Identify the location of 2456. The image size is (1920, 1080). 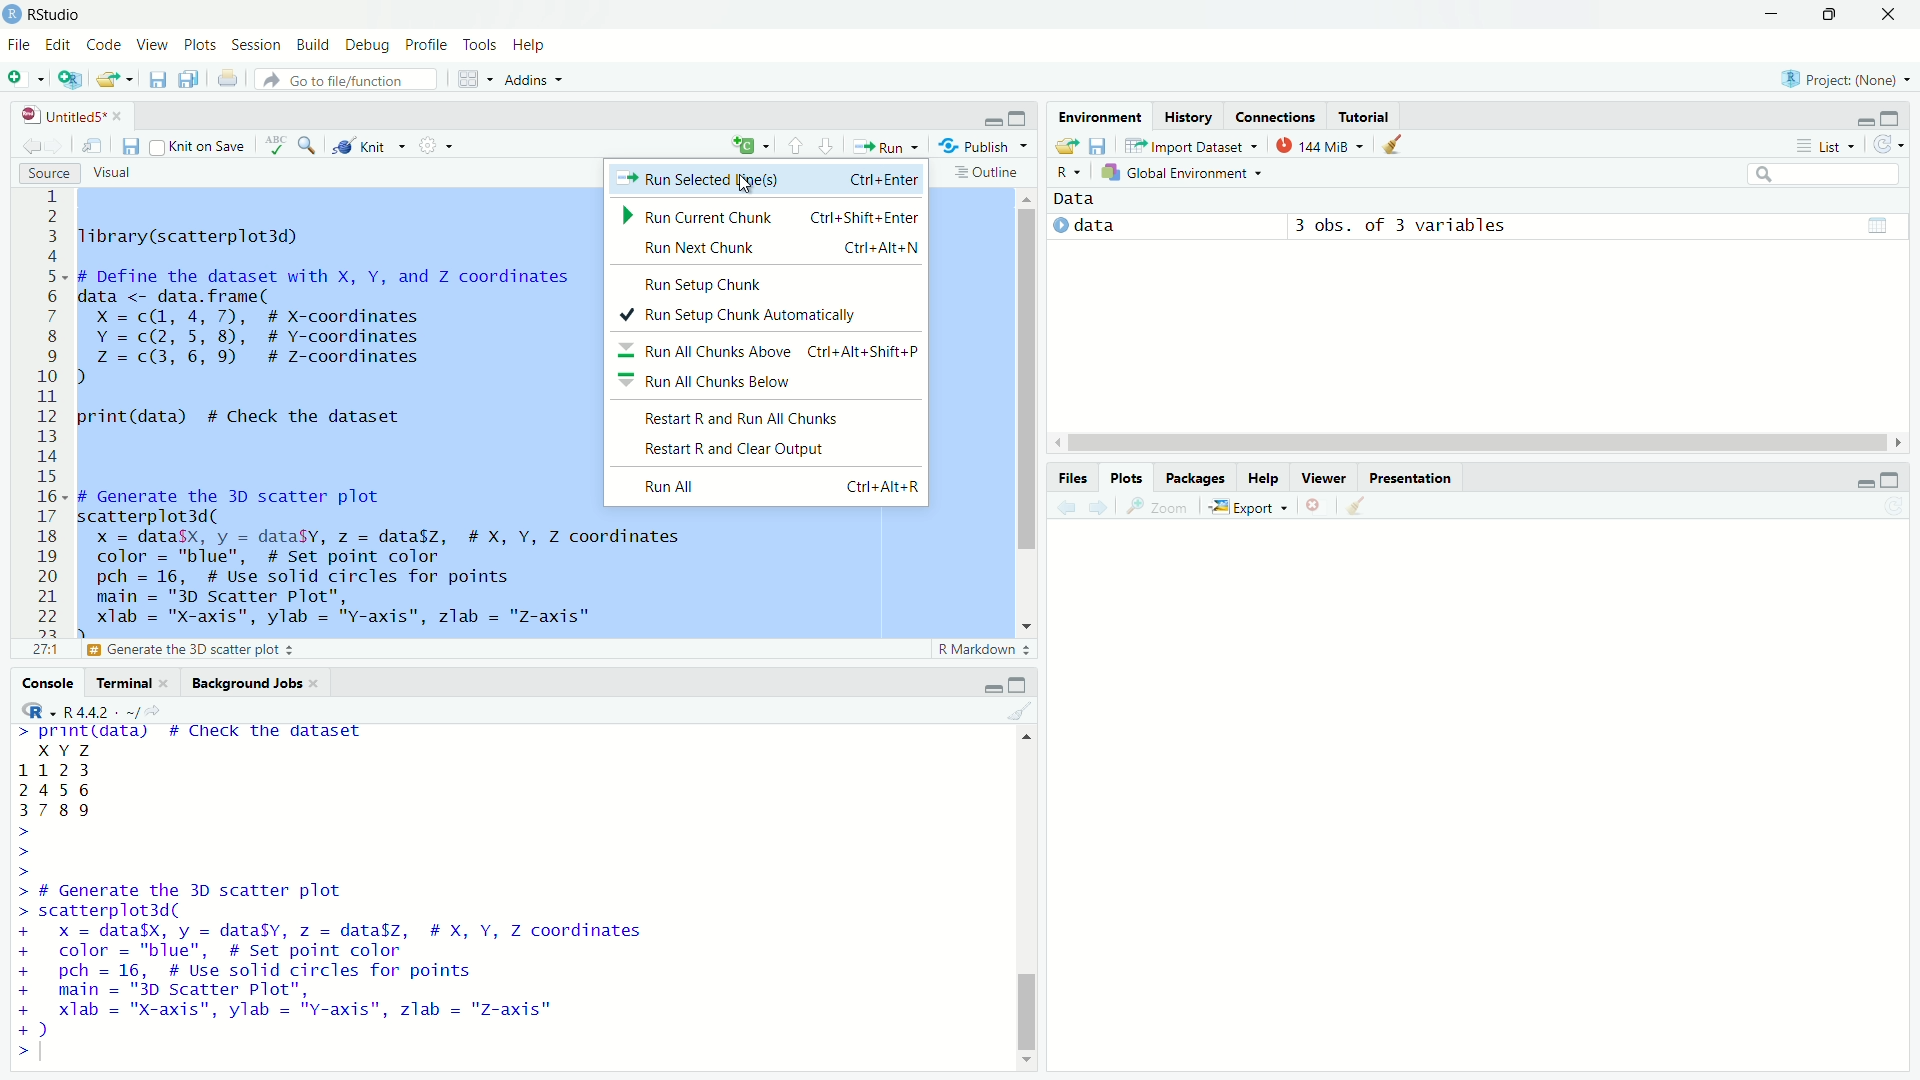
(55, 789).